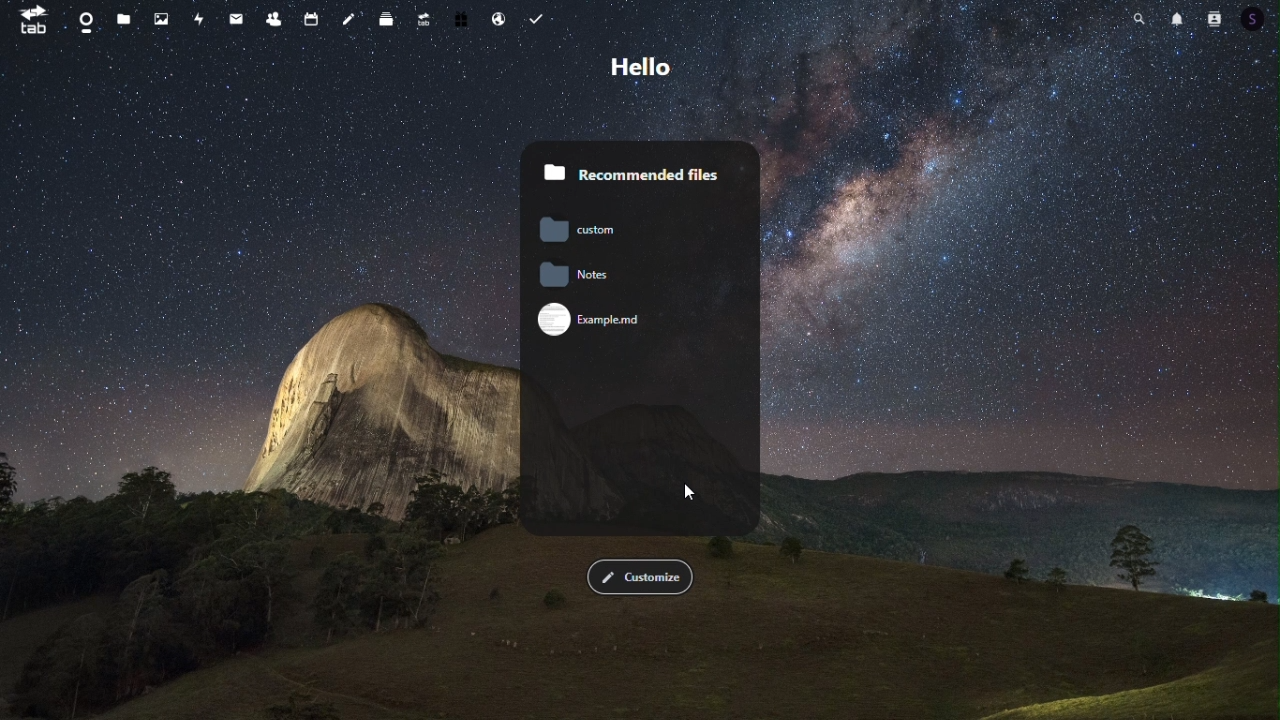  Describe the element at coordinates (576, 229) in the screenshot. I see `Custom` at that location.